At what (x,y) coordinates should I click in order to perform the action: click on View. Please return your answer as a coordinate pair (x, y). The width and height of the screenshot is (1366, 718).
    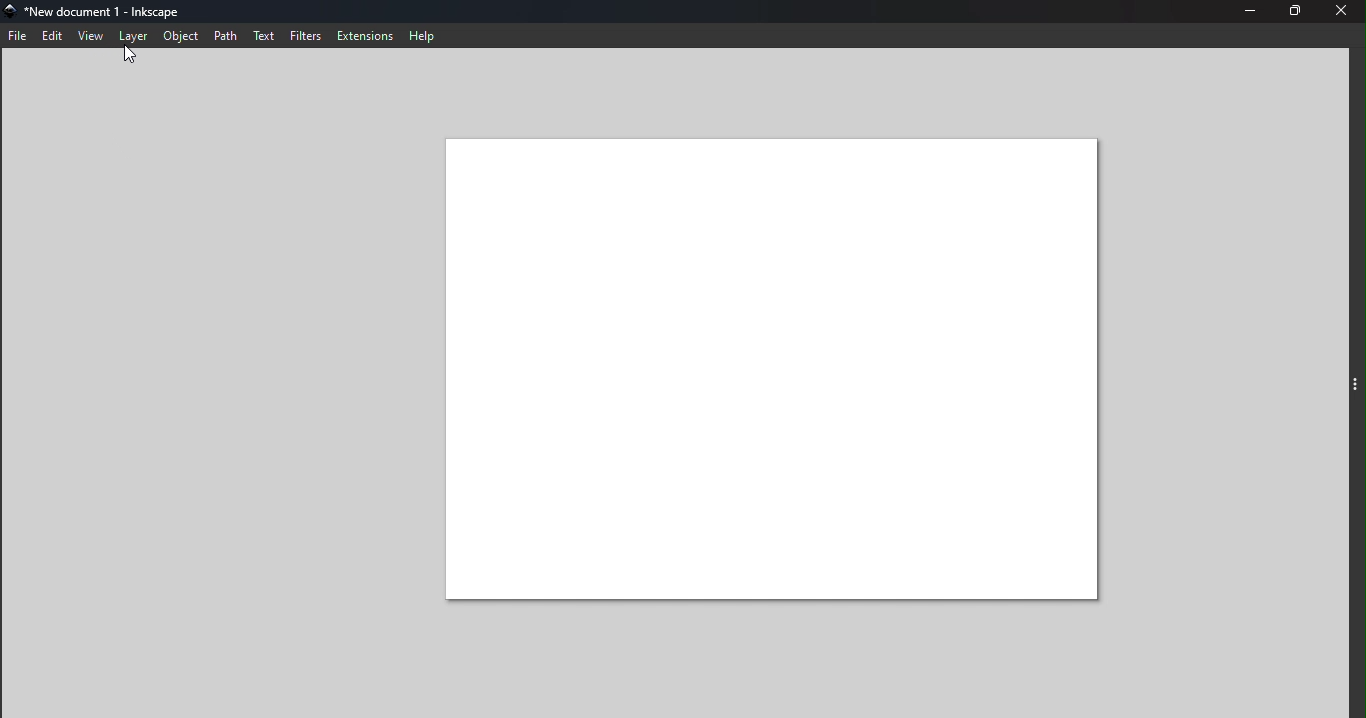
    Looking at the image, I should click on (93, 36).